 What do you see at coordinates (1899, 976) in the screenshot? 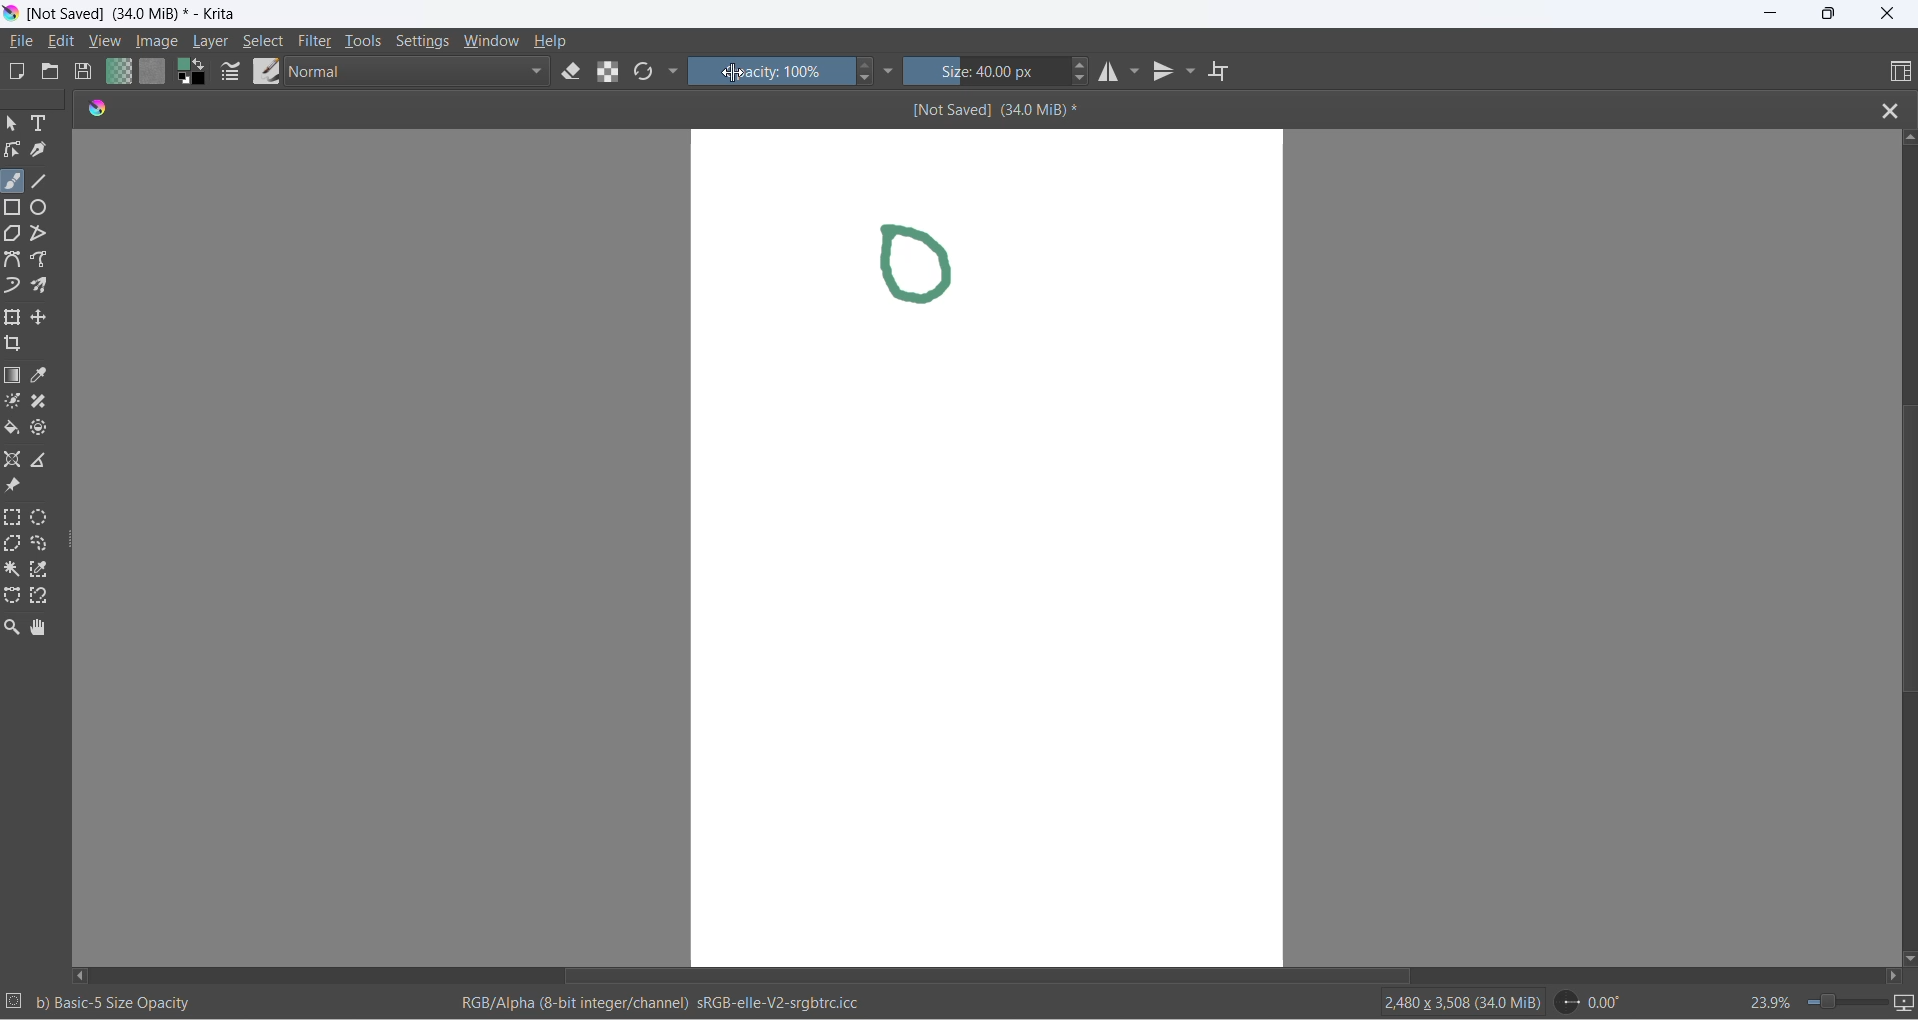
I see `scroll right button` at bounding box center [1899, 976].